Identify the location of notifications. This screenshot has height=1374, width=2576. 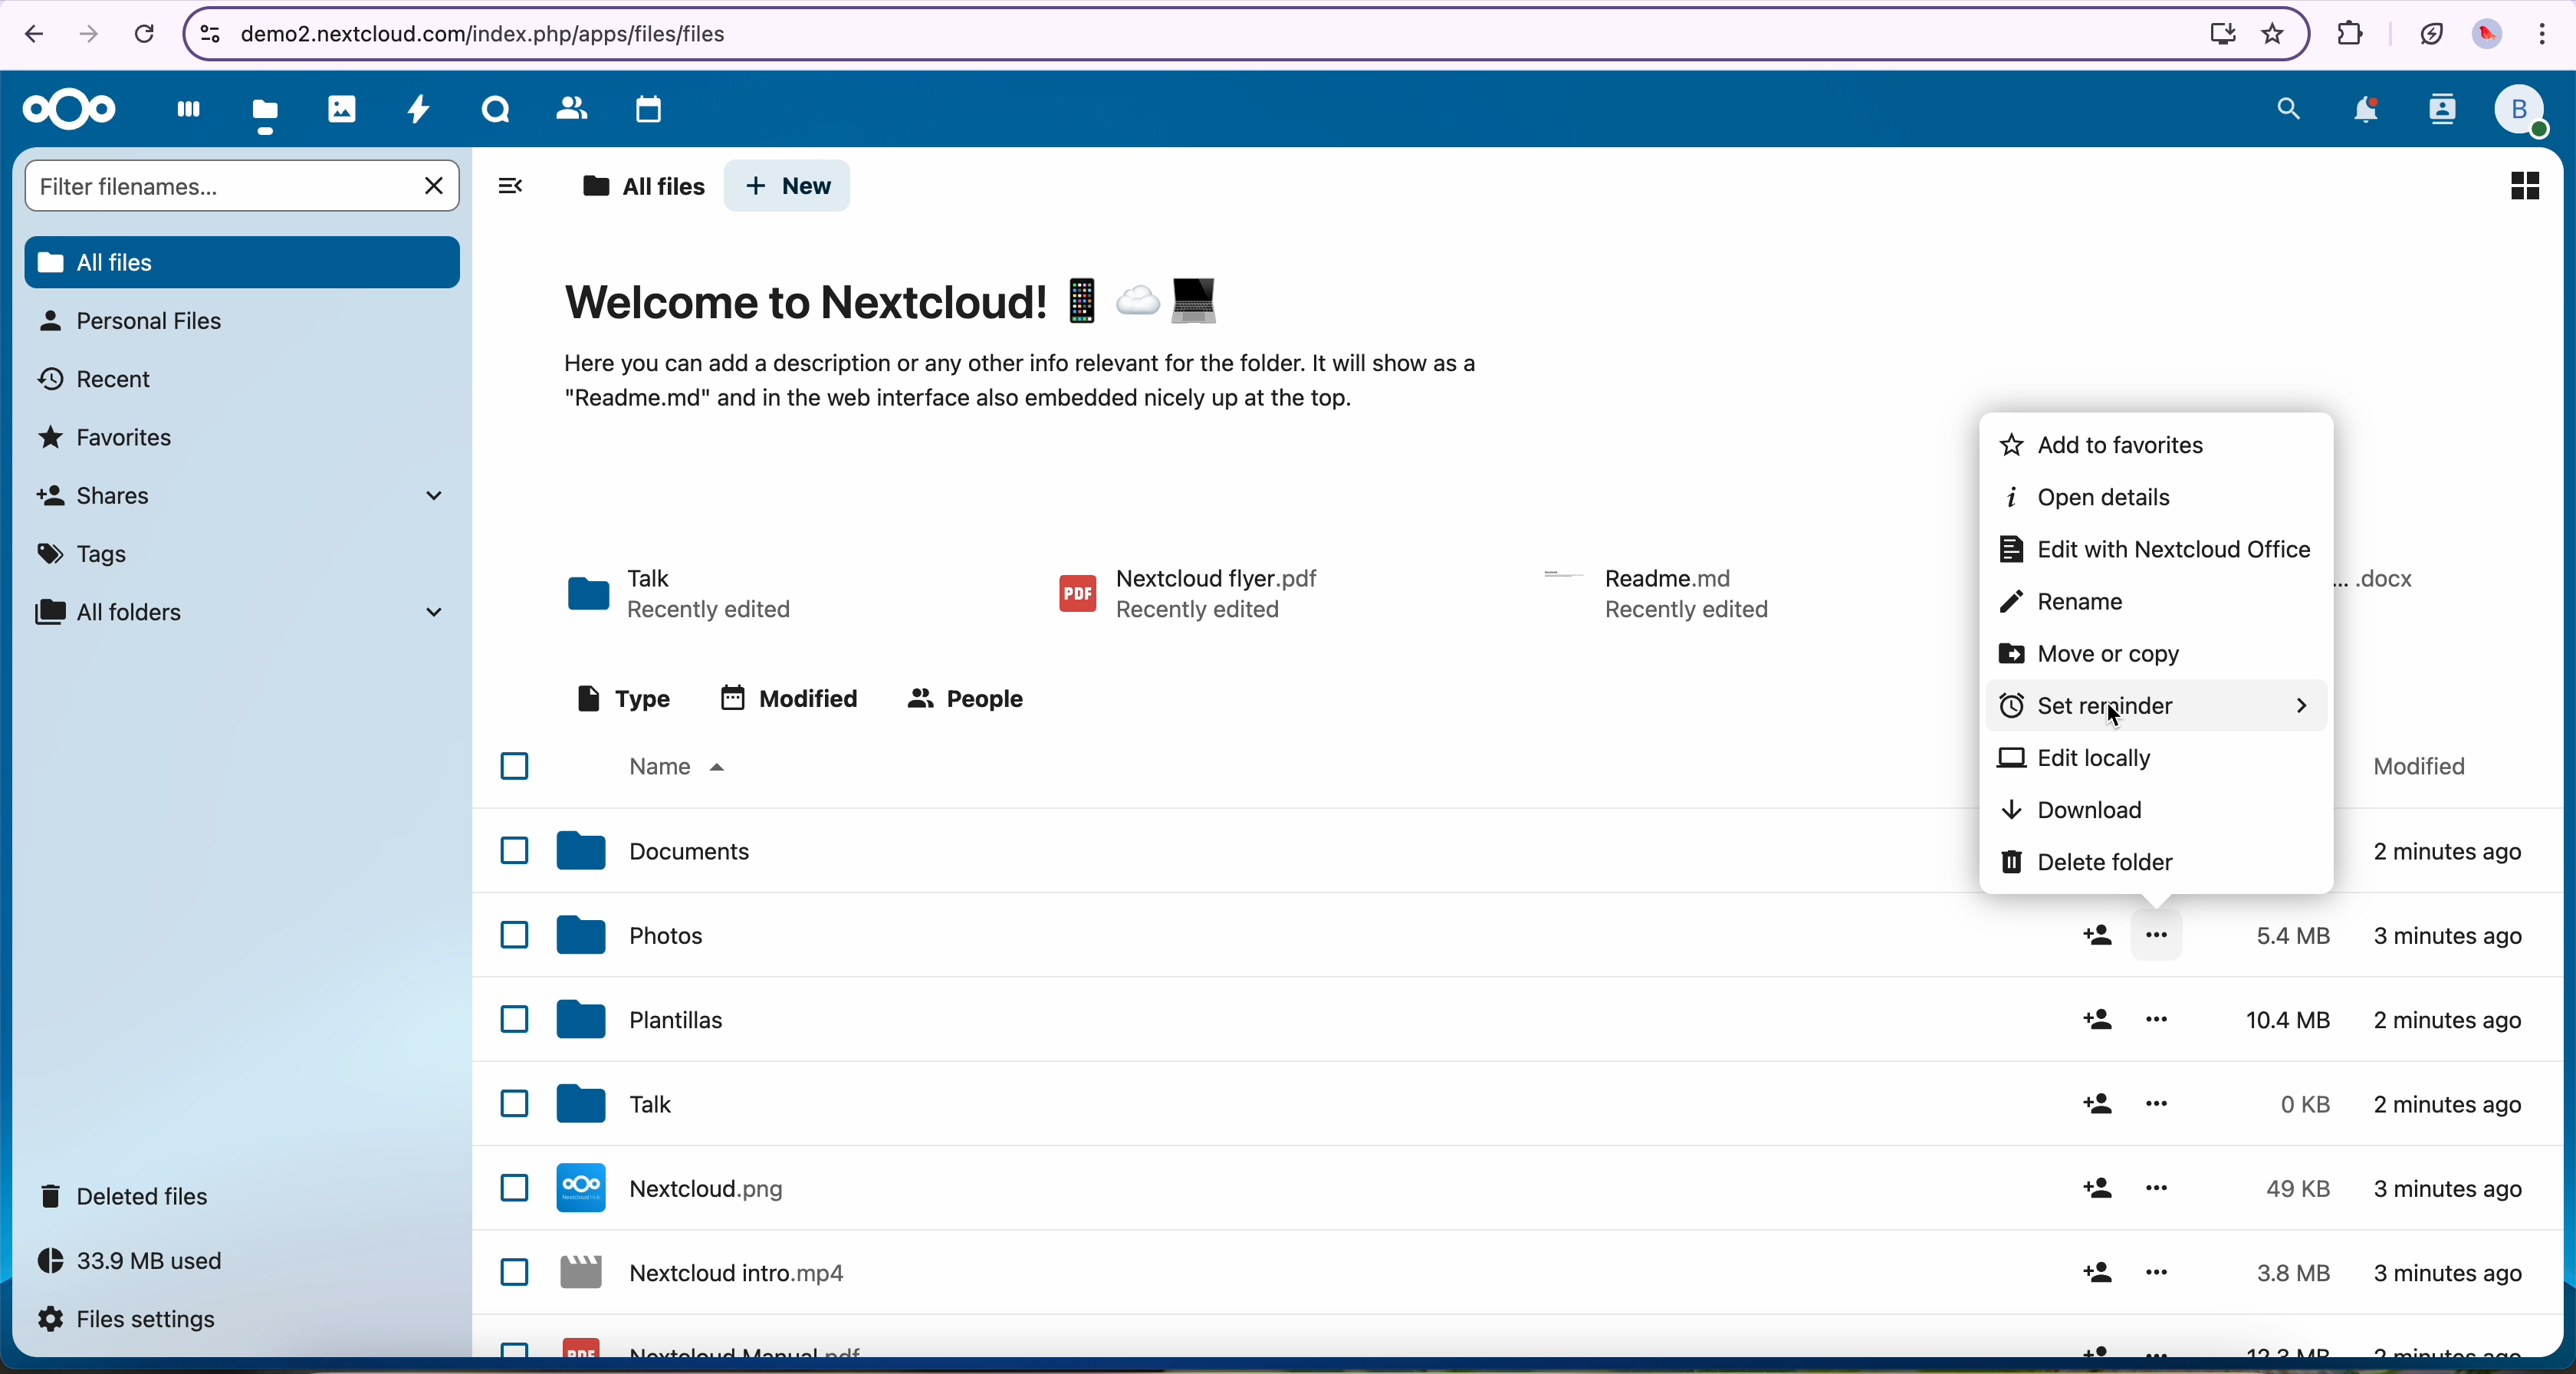
(2365, 112).